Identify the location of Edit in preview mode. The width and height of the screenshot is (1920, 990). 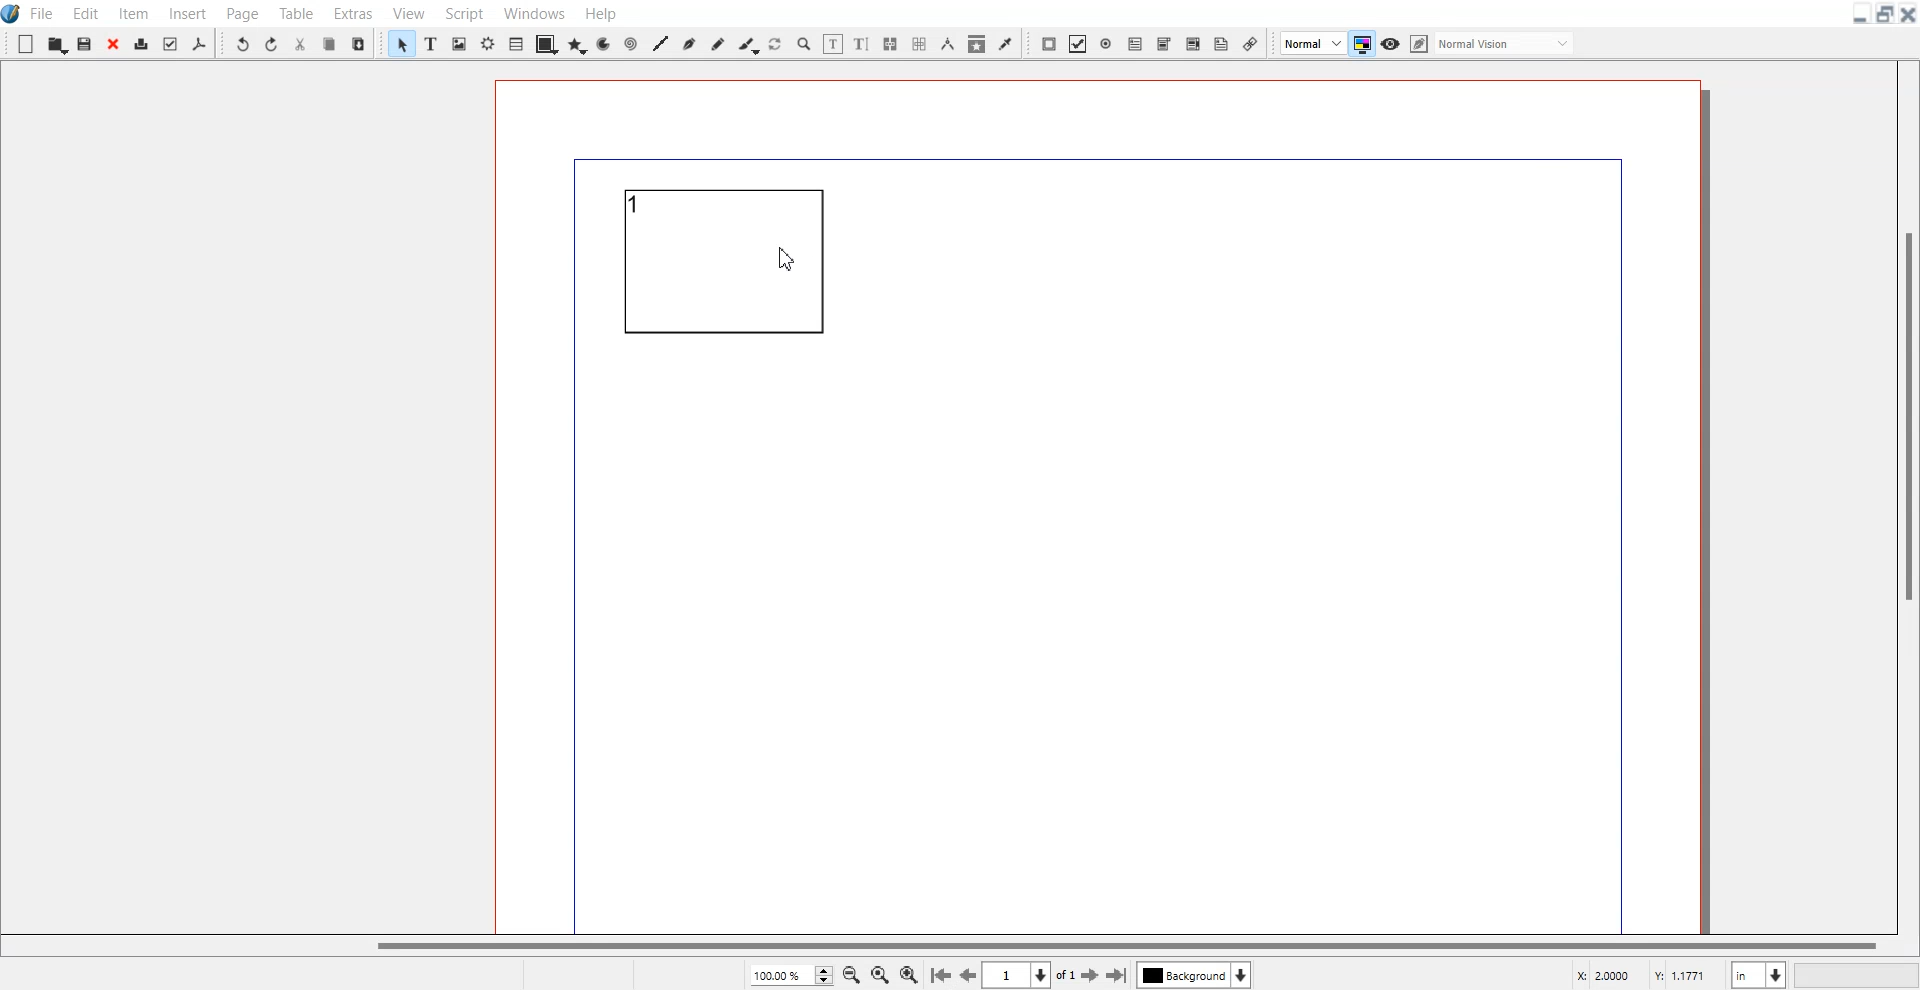
(1493, 42).